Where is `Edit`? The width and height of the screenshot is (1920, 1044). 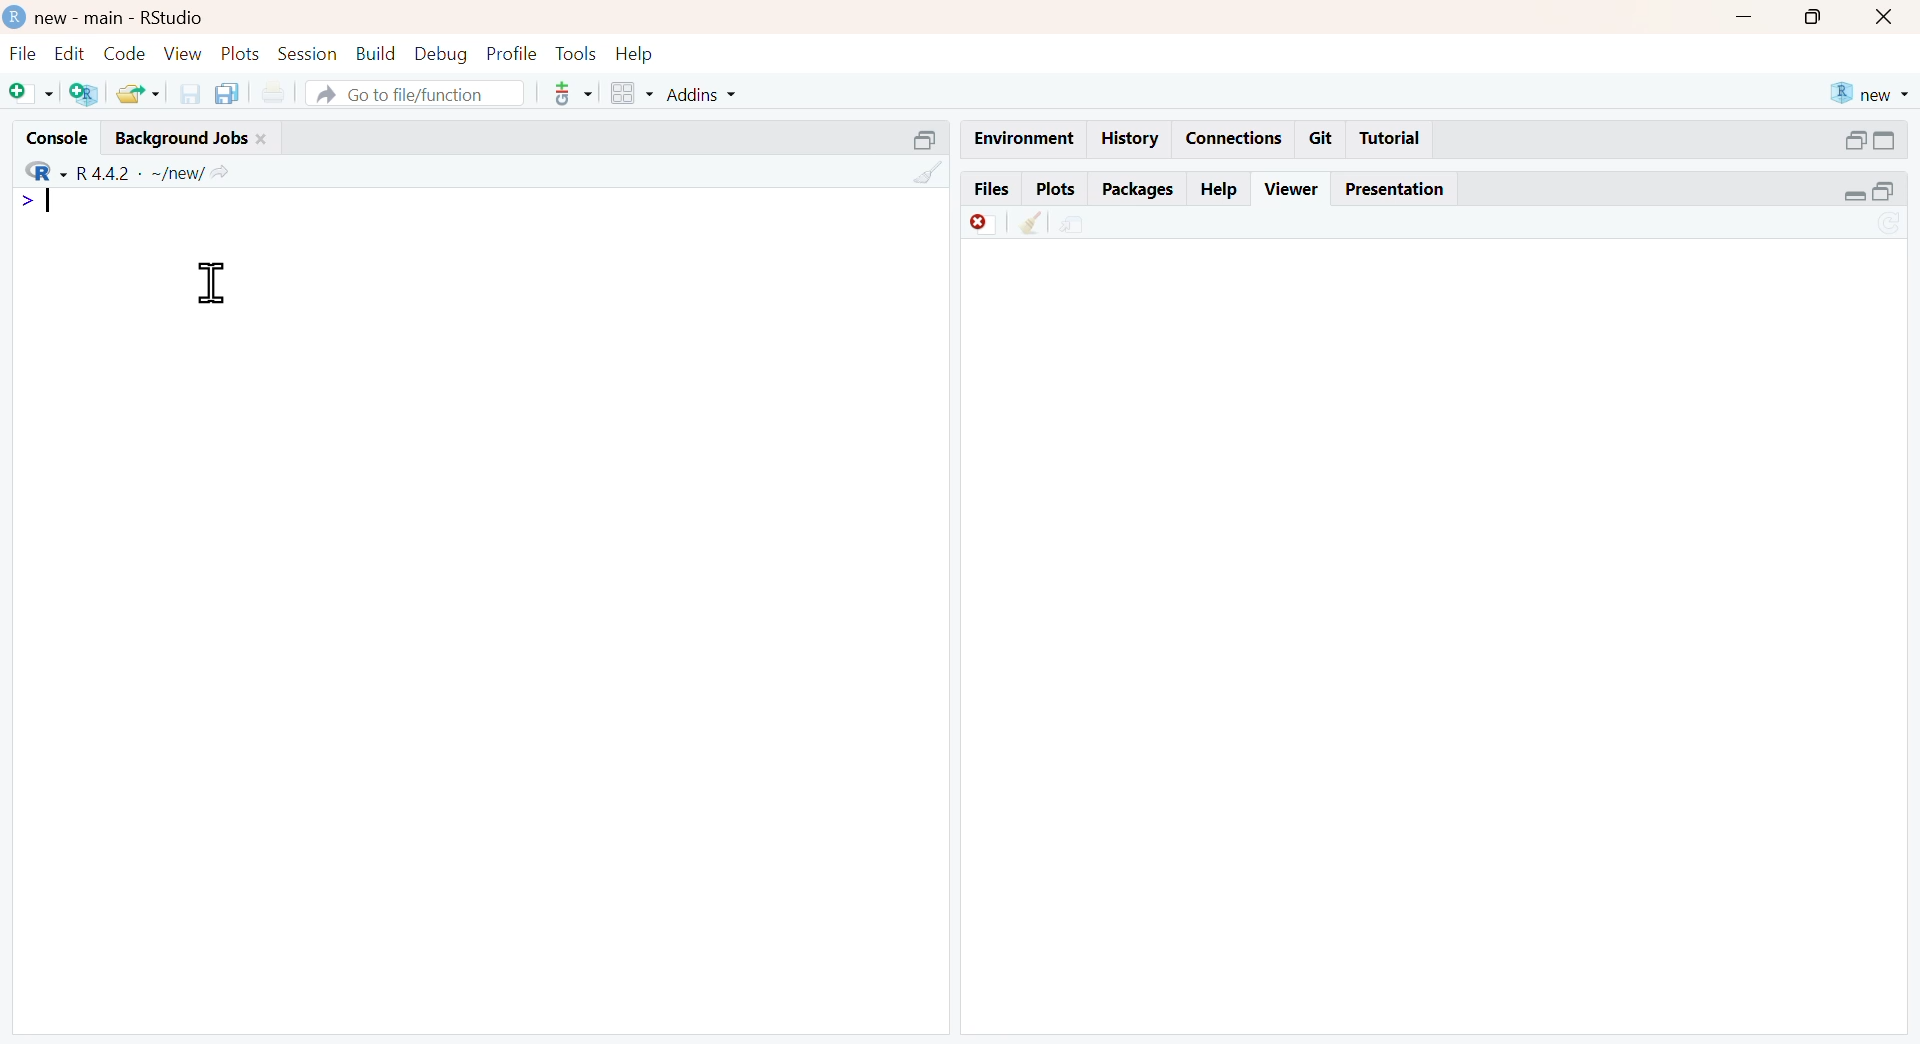 Edit is located at coordinates (68, 53).